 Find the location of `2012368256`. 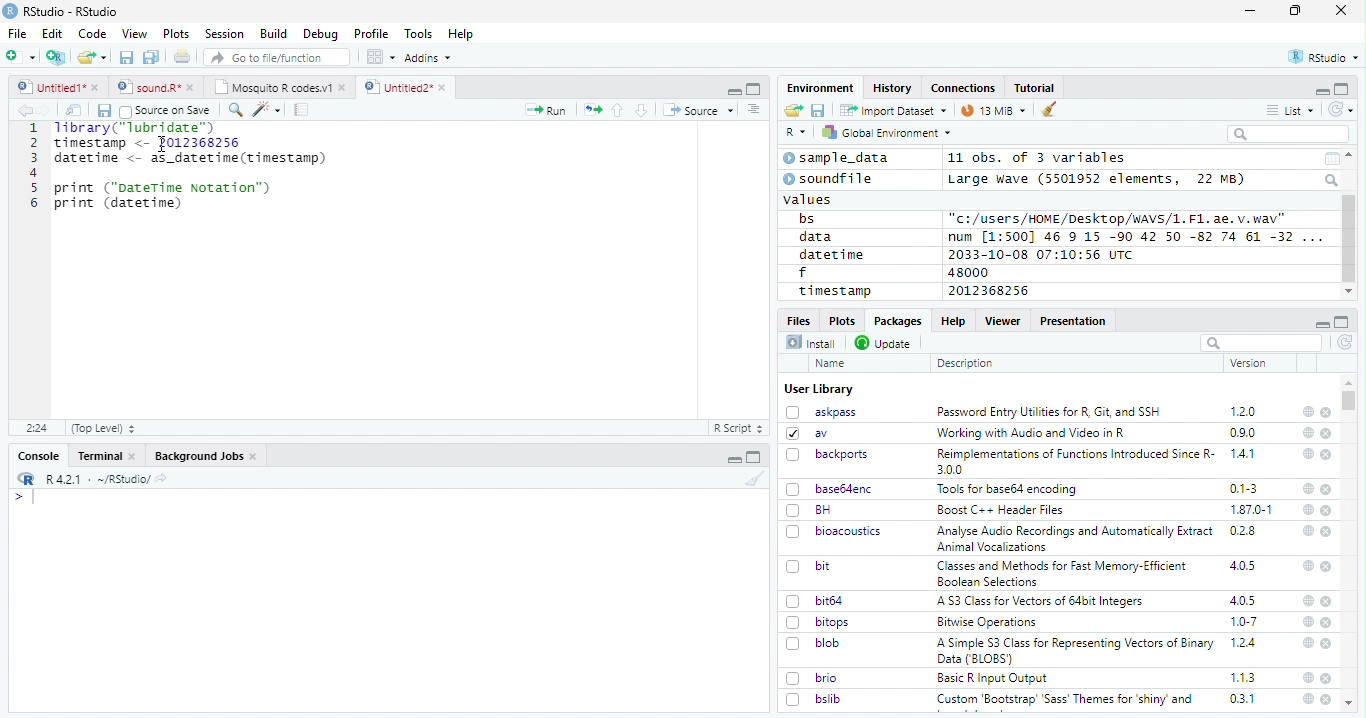

2012368256 is located at coordinates (992, 291).